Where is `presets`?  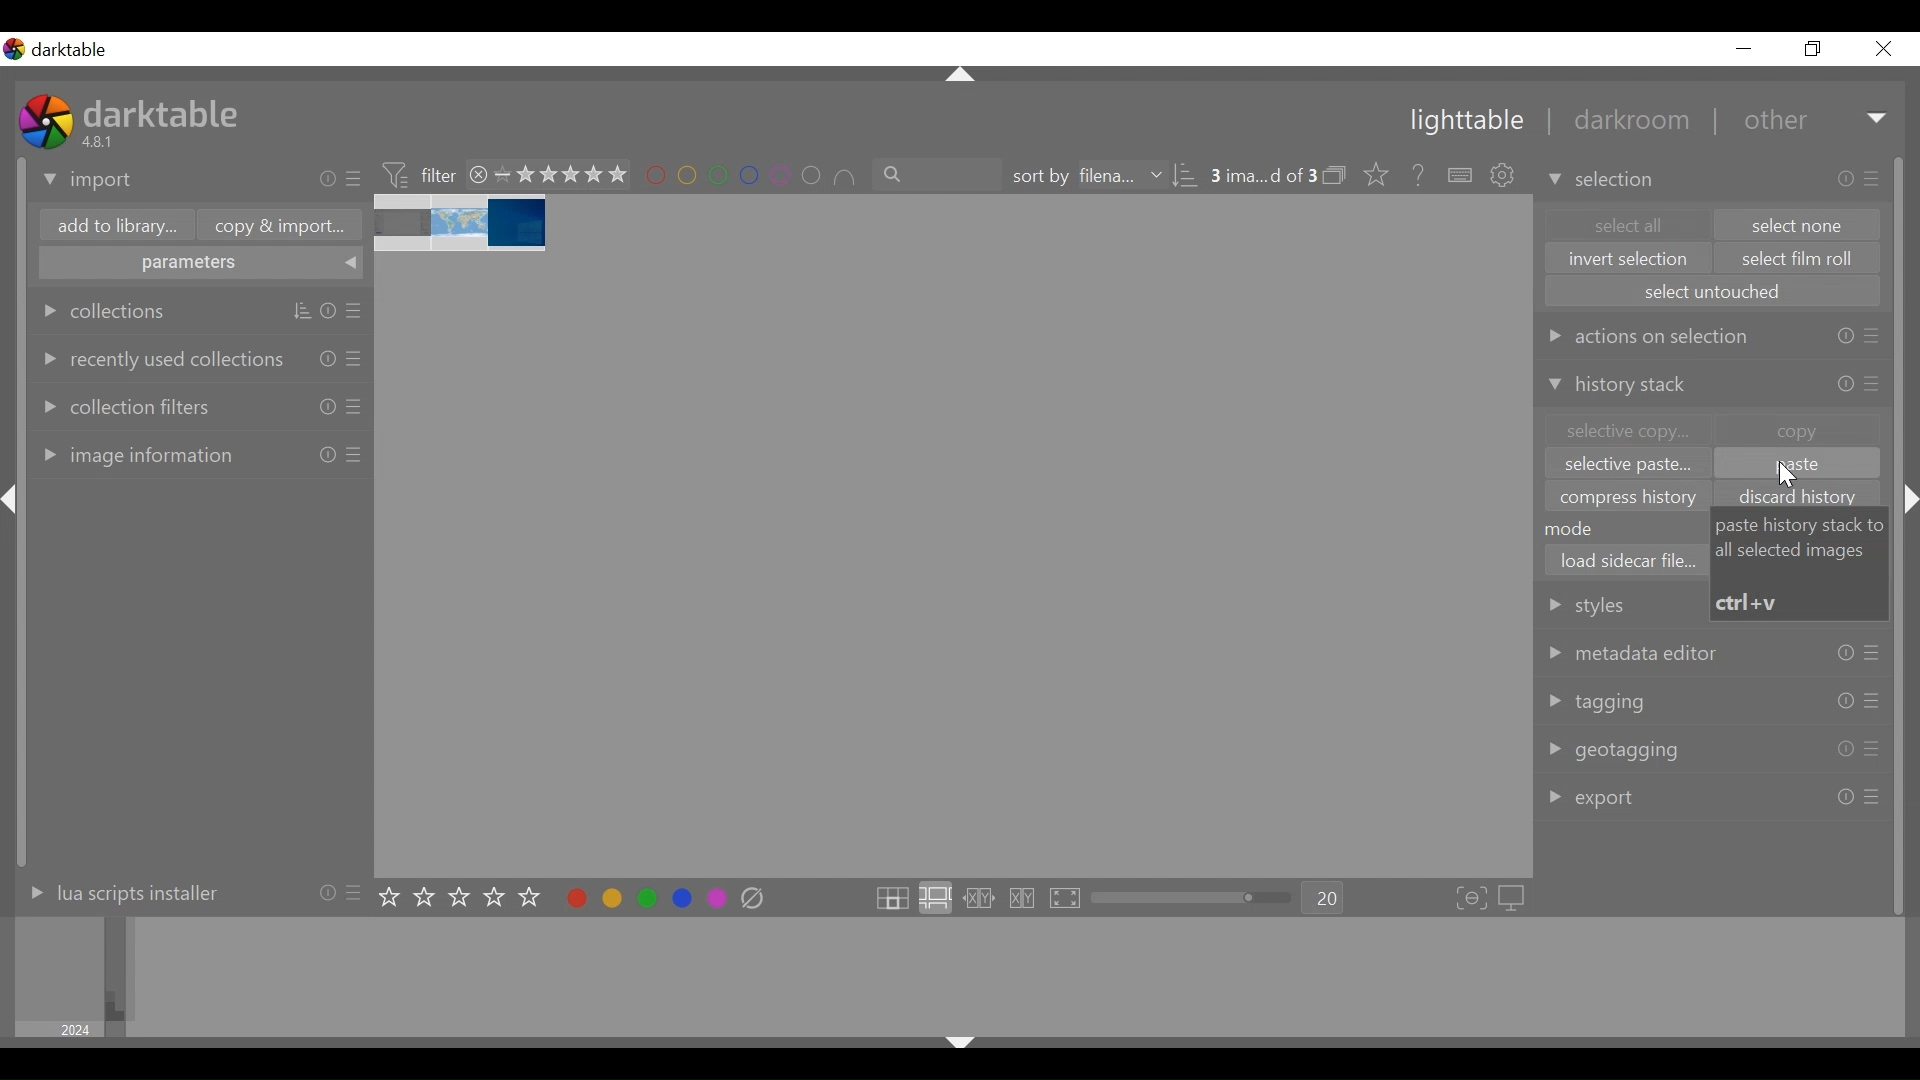 presets is located at coordinates (1872, 655).